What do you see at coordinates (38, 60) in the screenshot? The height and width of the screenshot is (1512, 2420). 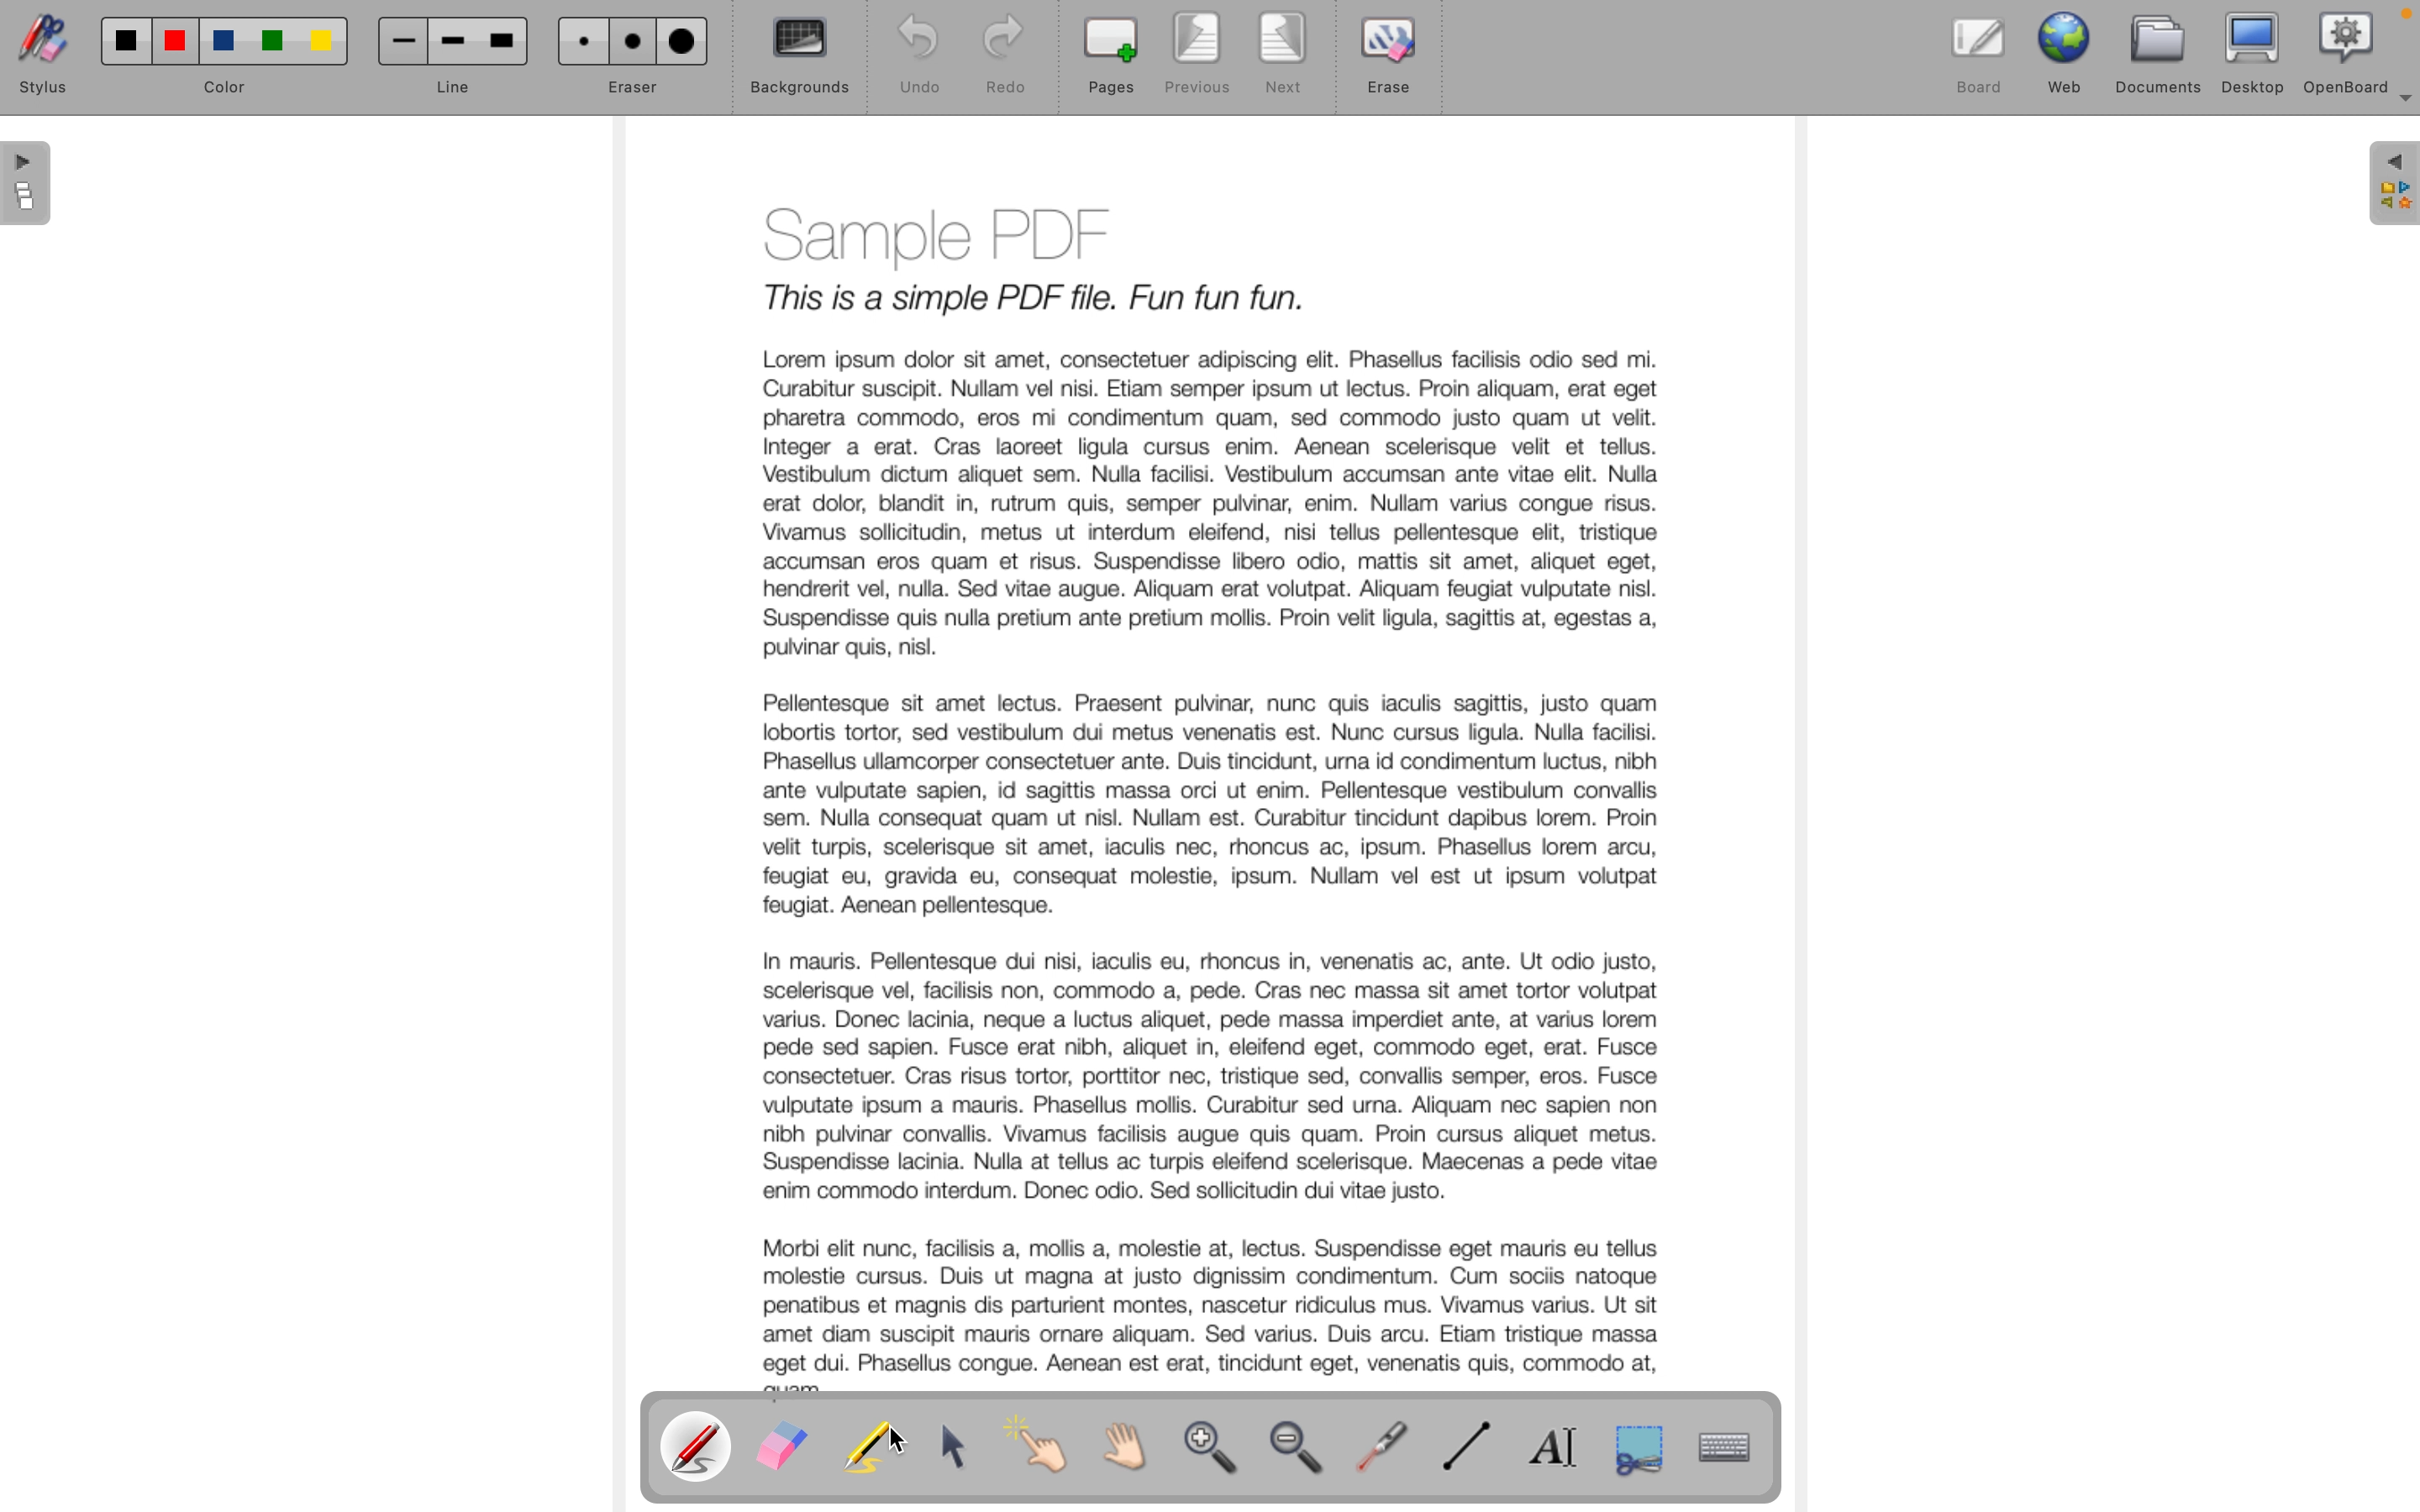 I see `stylus` at bounding box center [38, 60].